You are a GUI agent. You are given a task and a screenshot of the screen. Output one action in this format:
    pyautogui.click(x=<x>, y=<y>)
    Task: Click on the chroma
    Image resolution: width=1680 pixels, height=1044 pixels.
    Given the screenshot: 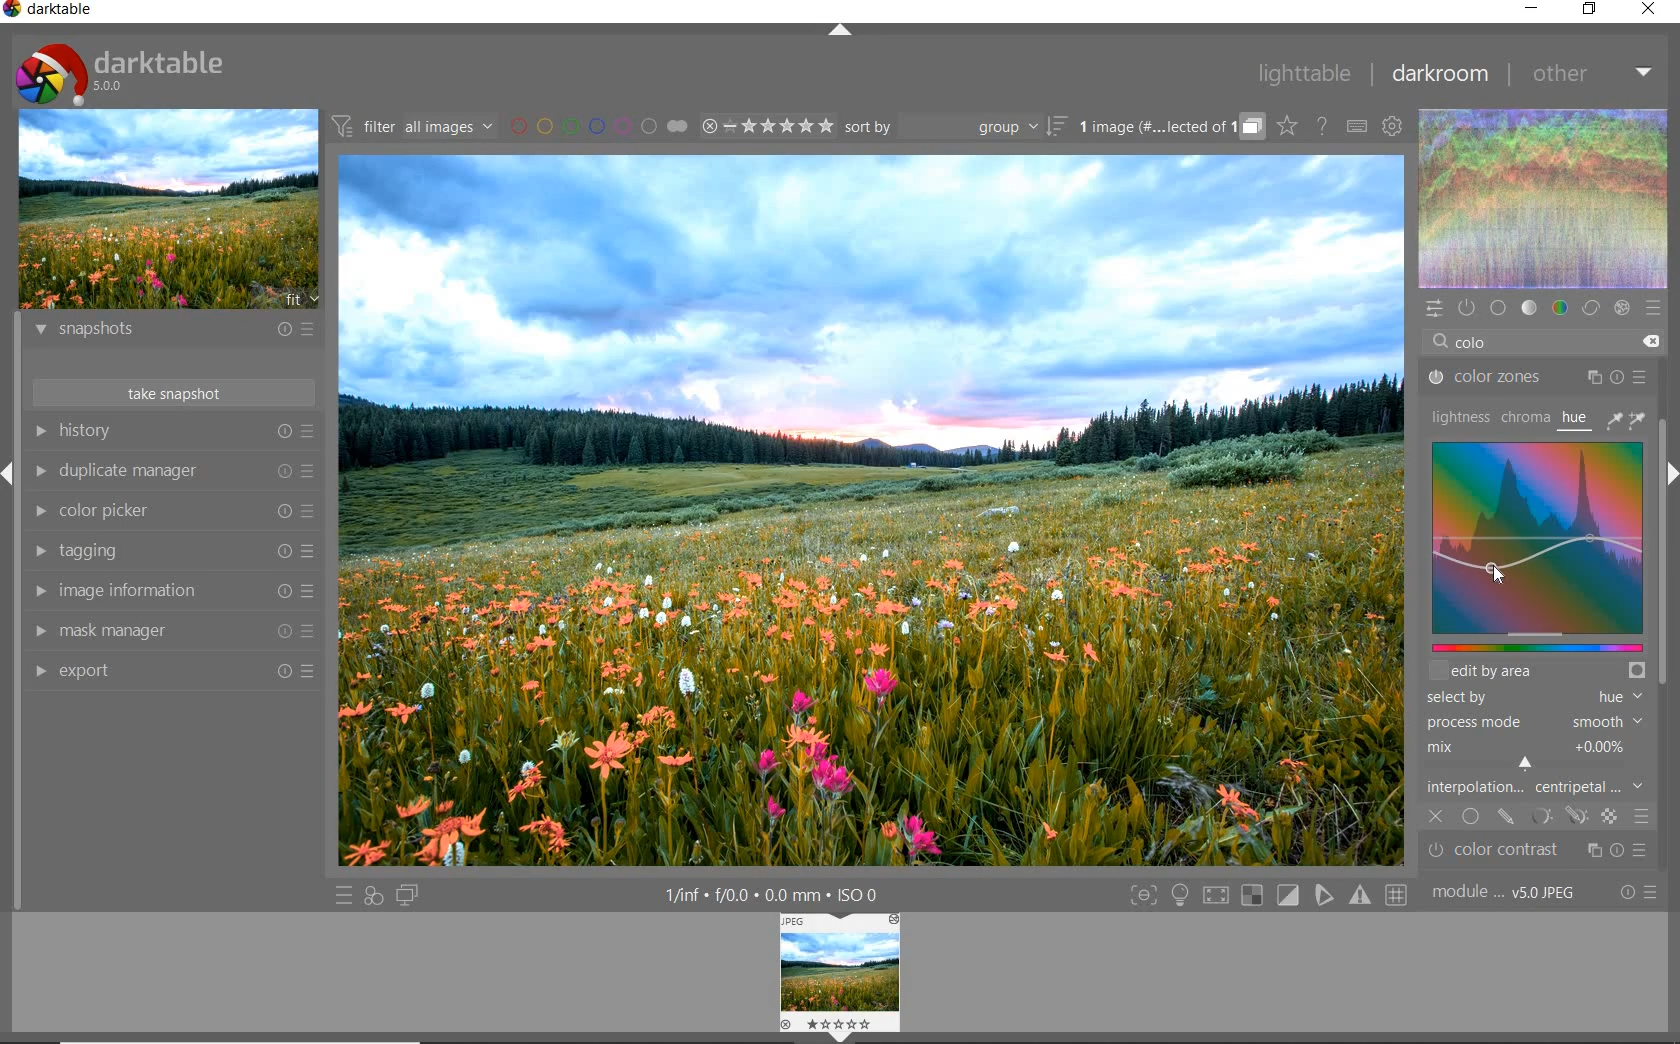 What is the action you would take?
    pyautogui.click(x=1525, y=417)
    